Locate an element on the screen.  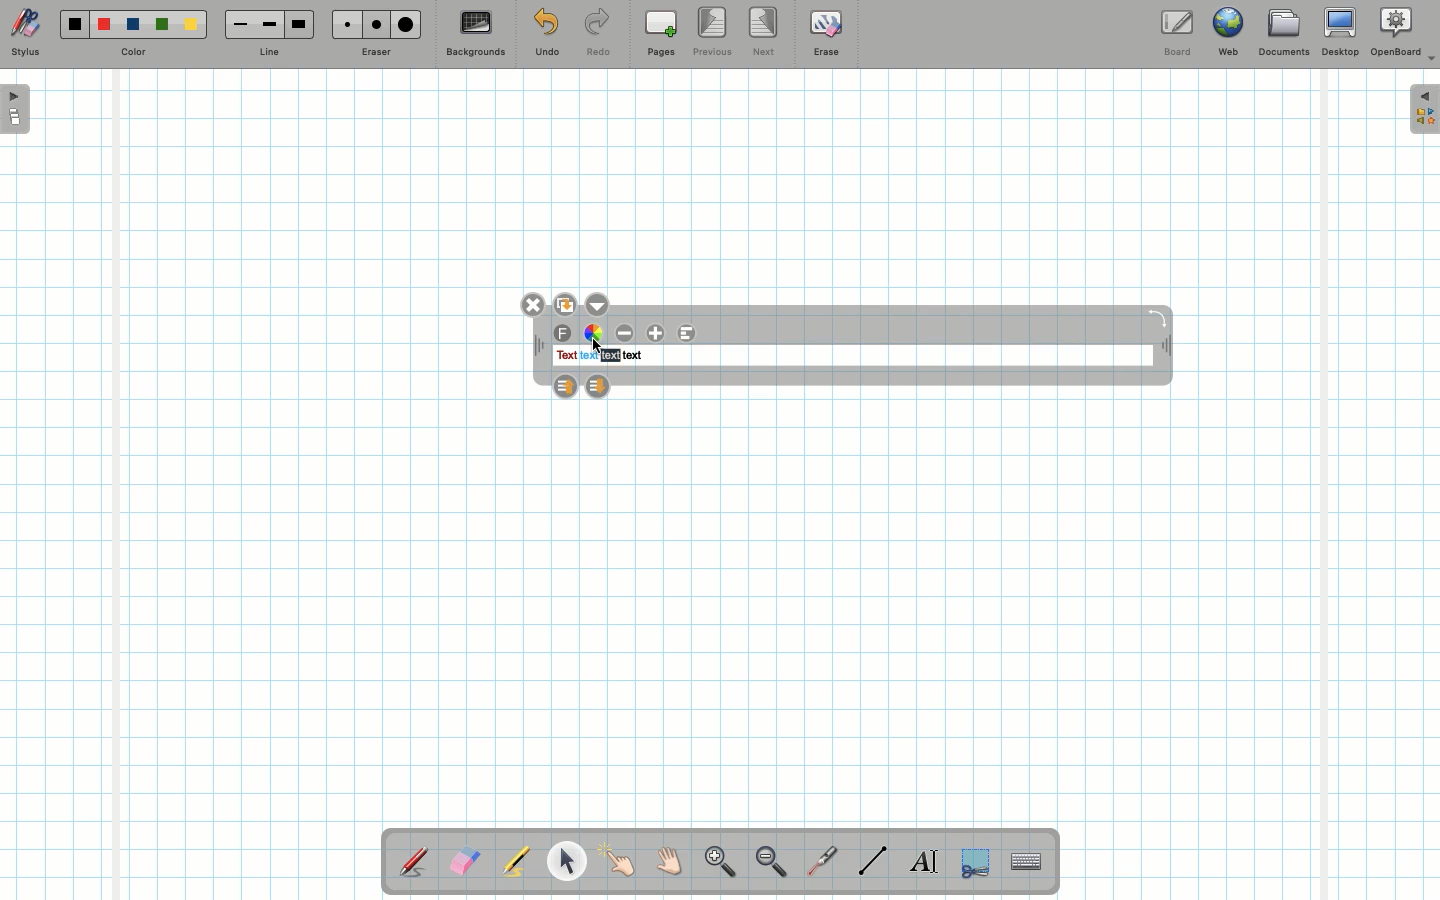
Line is located at coordinates (269, 53).